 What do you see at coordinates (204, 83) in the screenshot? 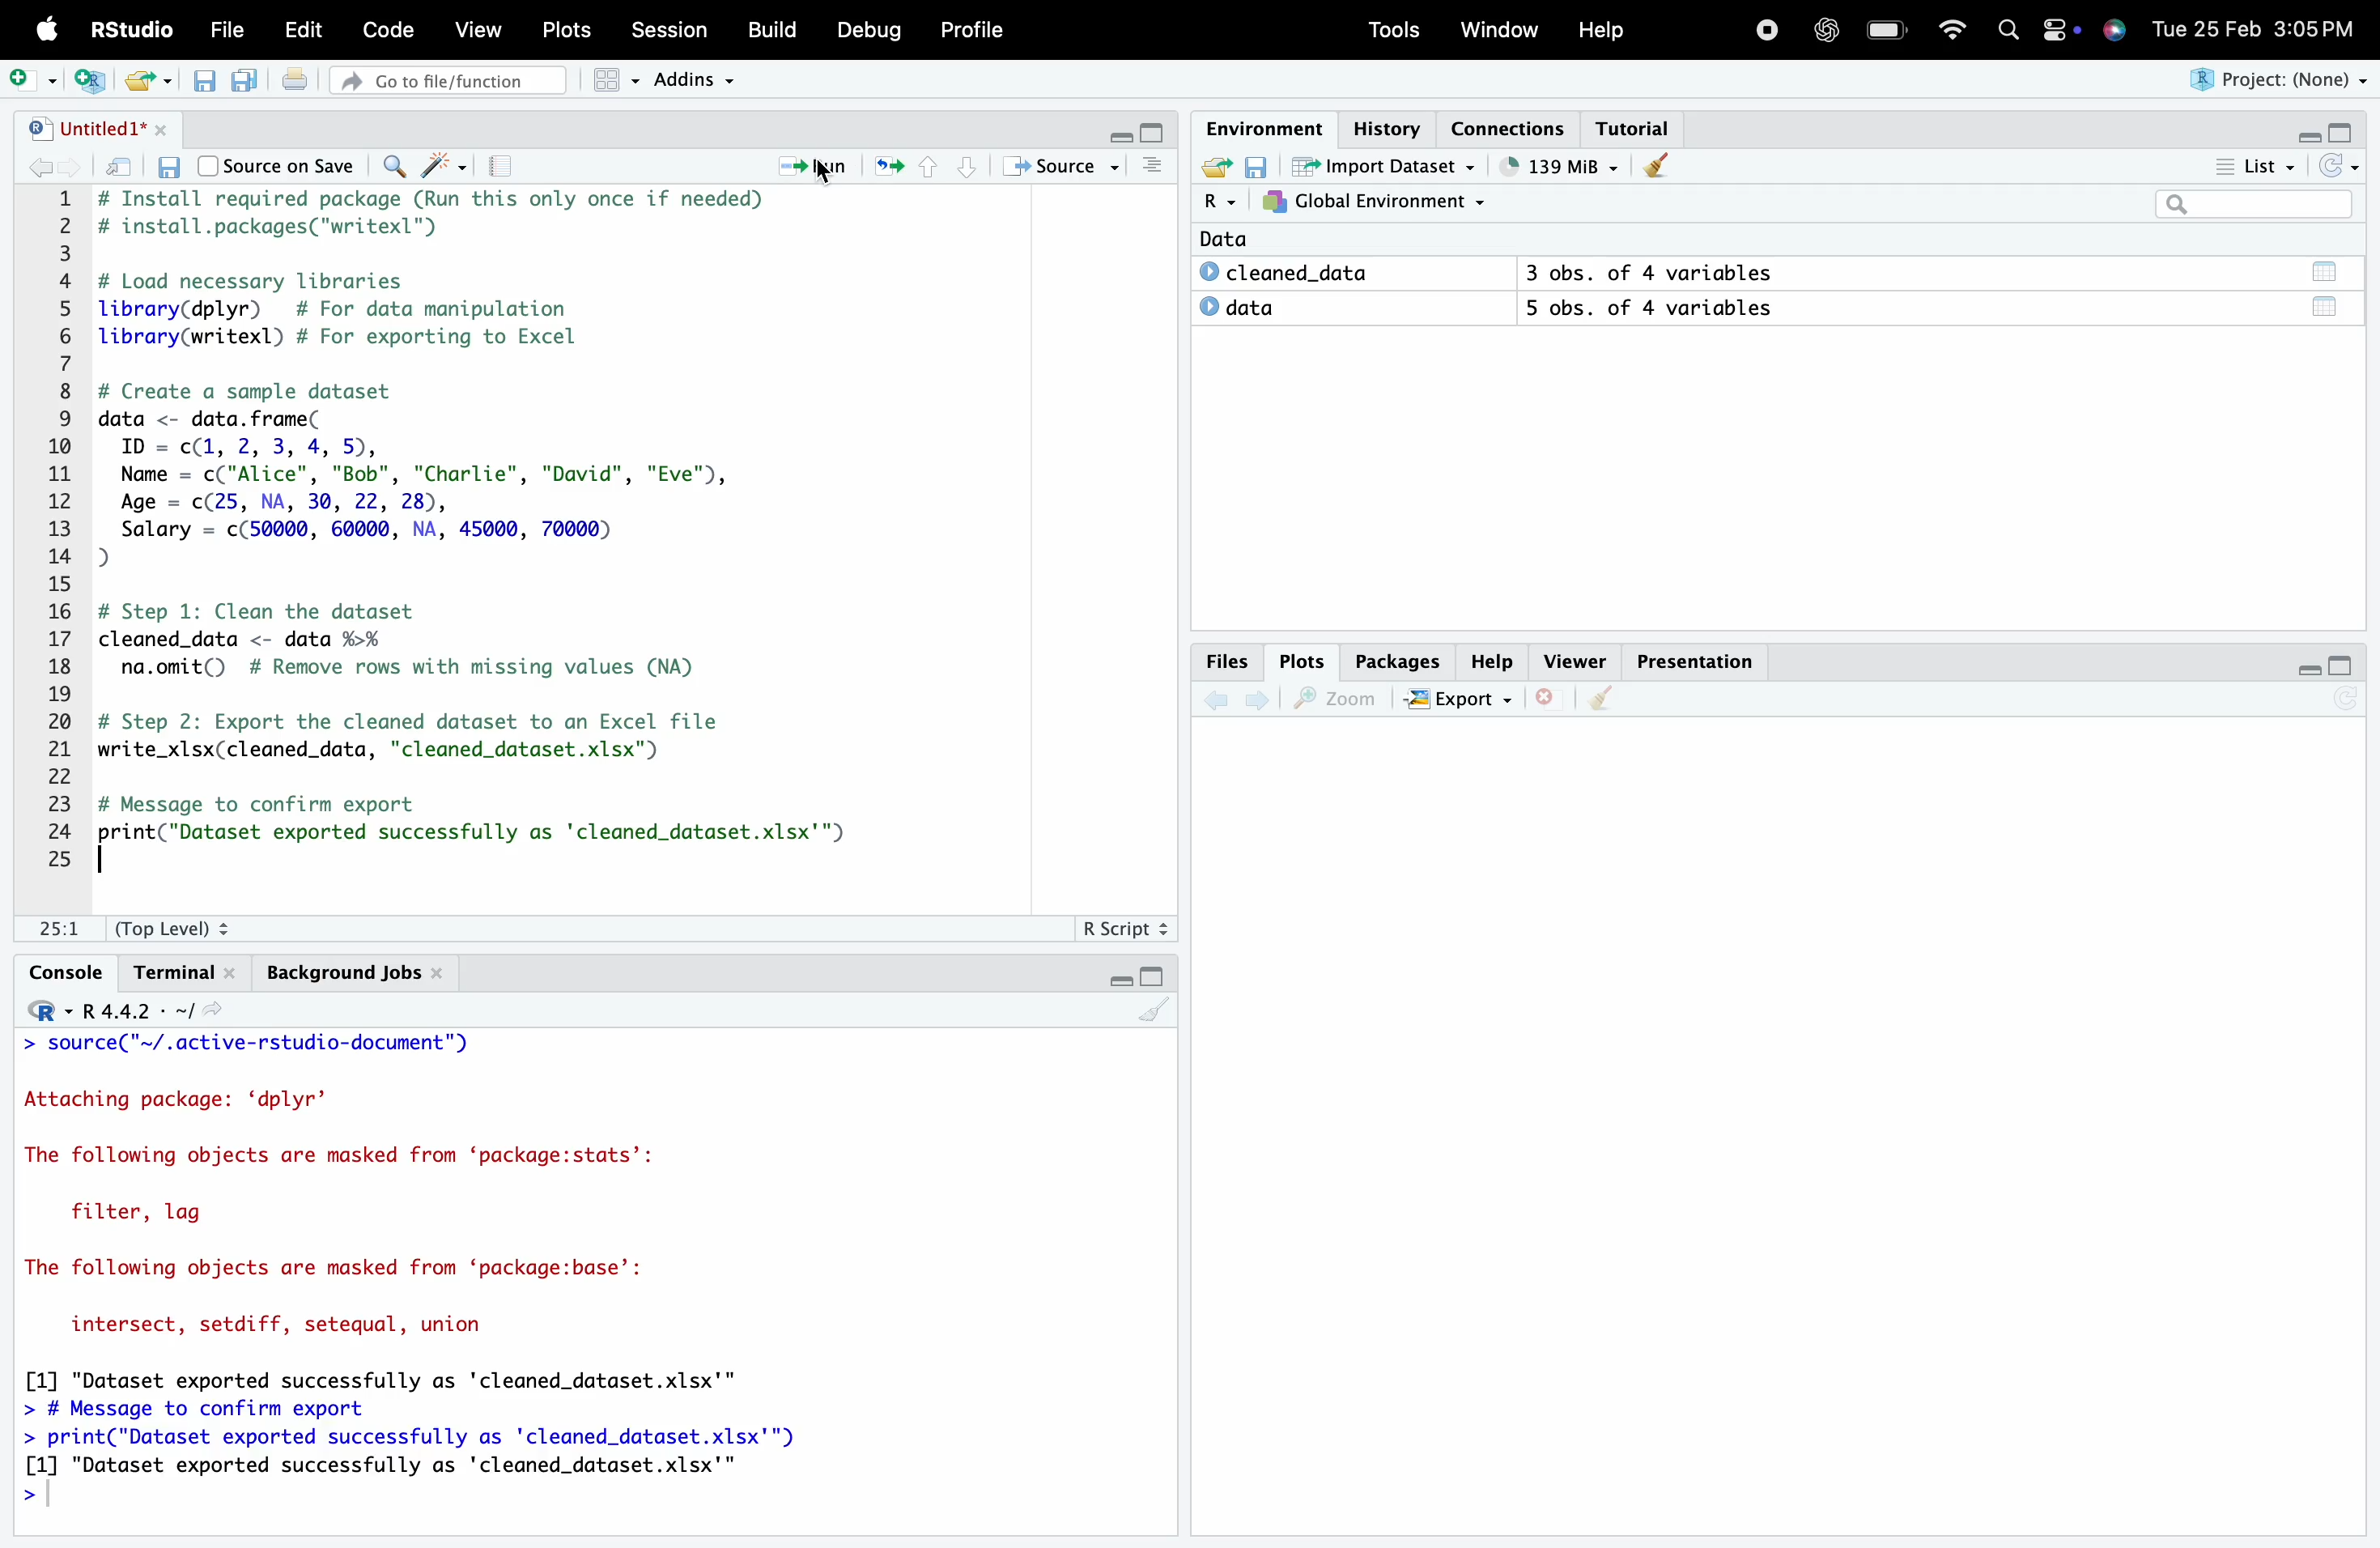
I see `Save current document (Ctrl + S)` at bounding box center [204, 83].